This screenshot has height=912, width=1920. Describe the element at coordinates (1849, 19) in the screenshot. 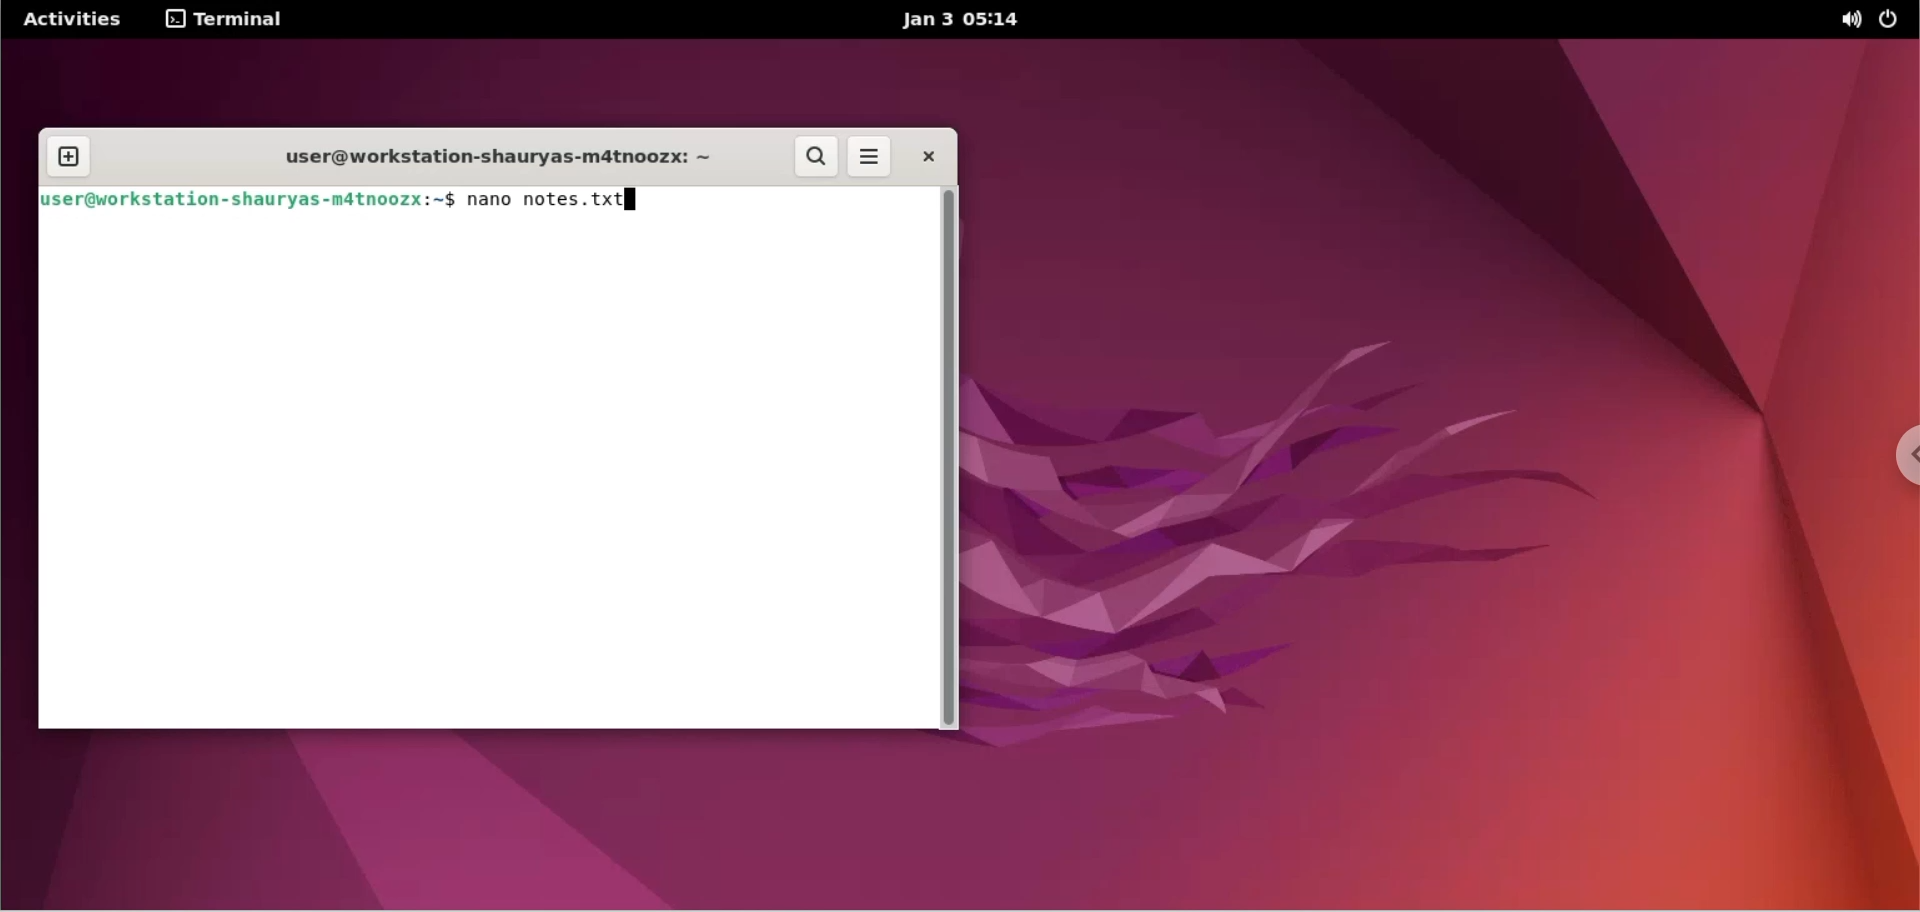

I see `sound options` at that location.